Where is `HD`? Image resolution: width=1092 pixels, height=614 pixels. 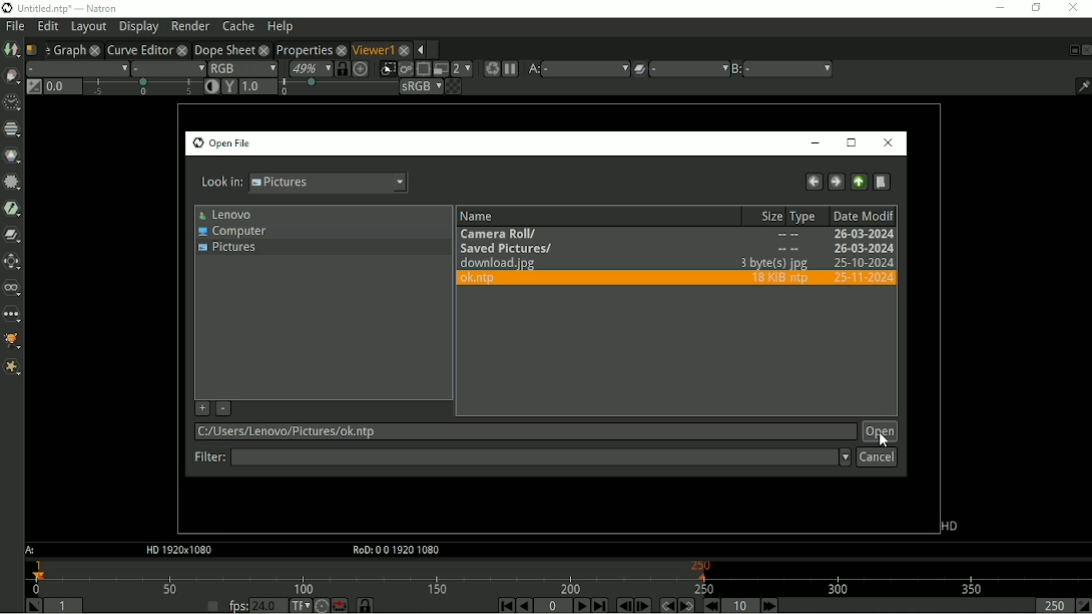 HD is located at coordinates (177, 550).